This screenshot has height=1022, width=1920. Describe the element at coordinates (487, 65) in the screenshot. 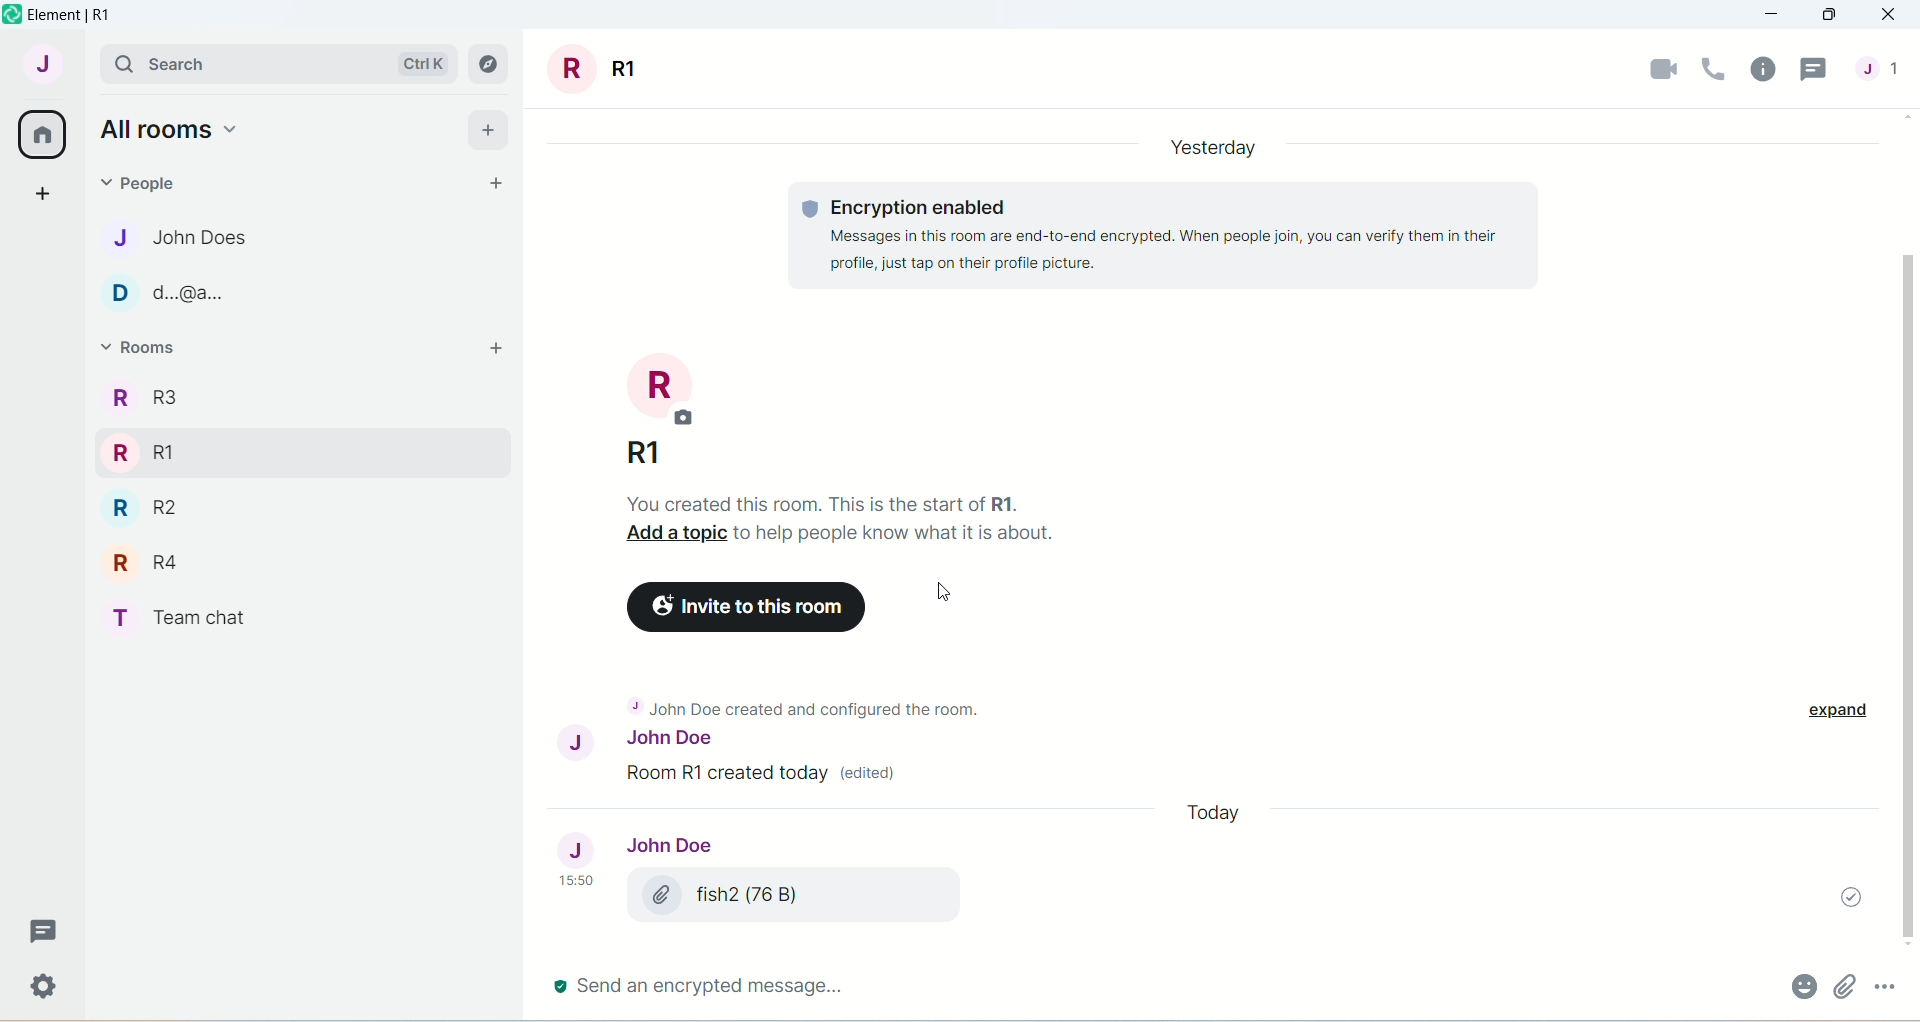

I see `explore rooms` at that location.